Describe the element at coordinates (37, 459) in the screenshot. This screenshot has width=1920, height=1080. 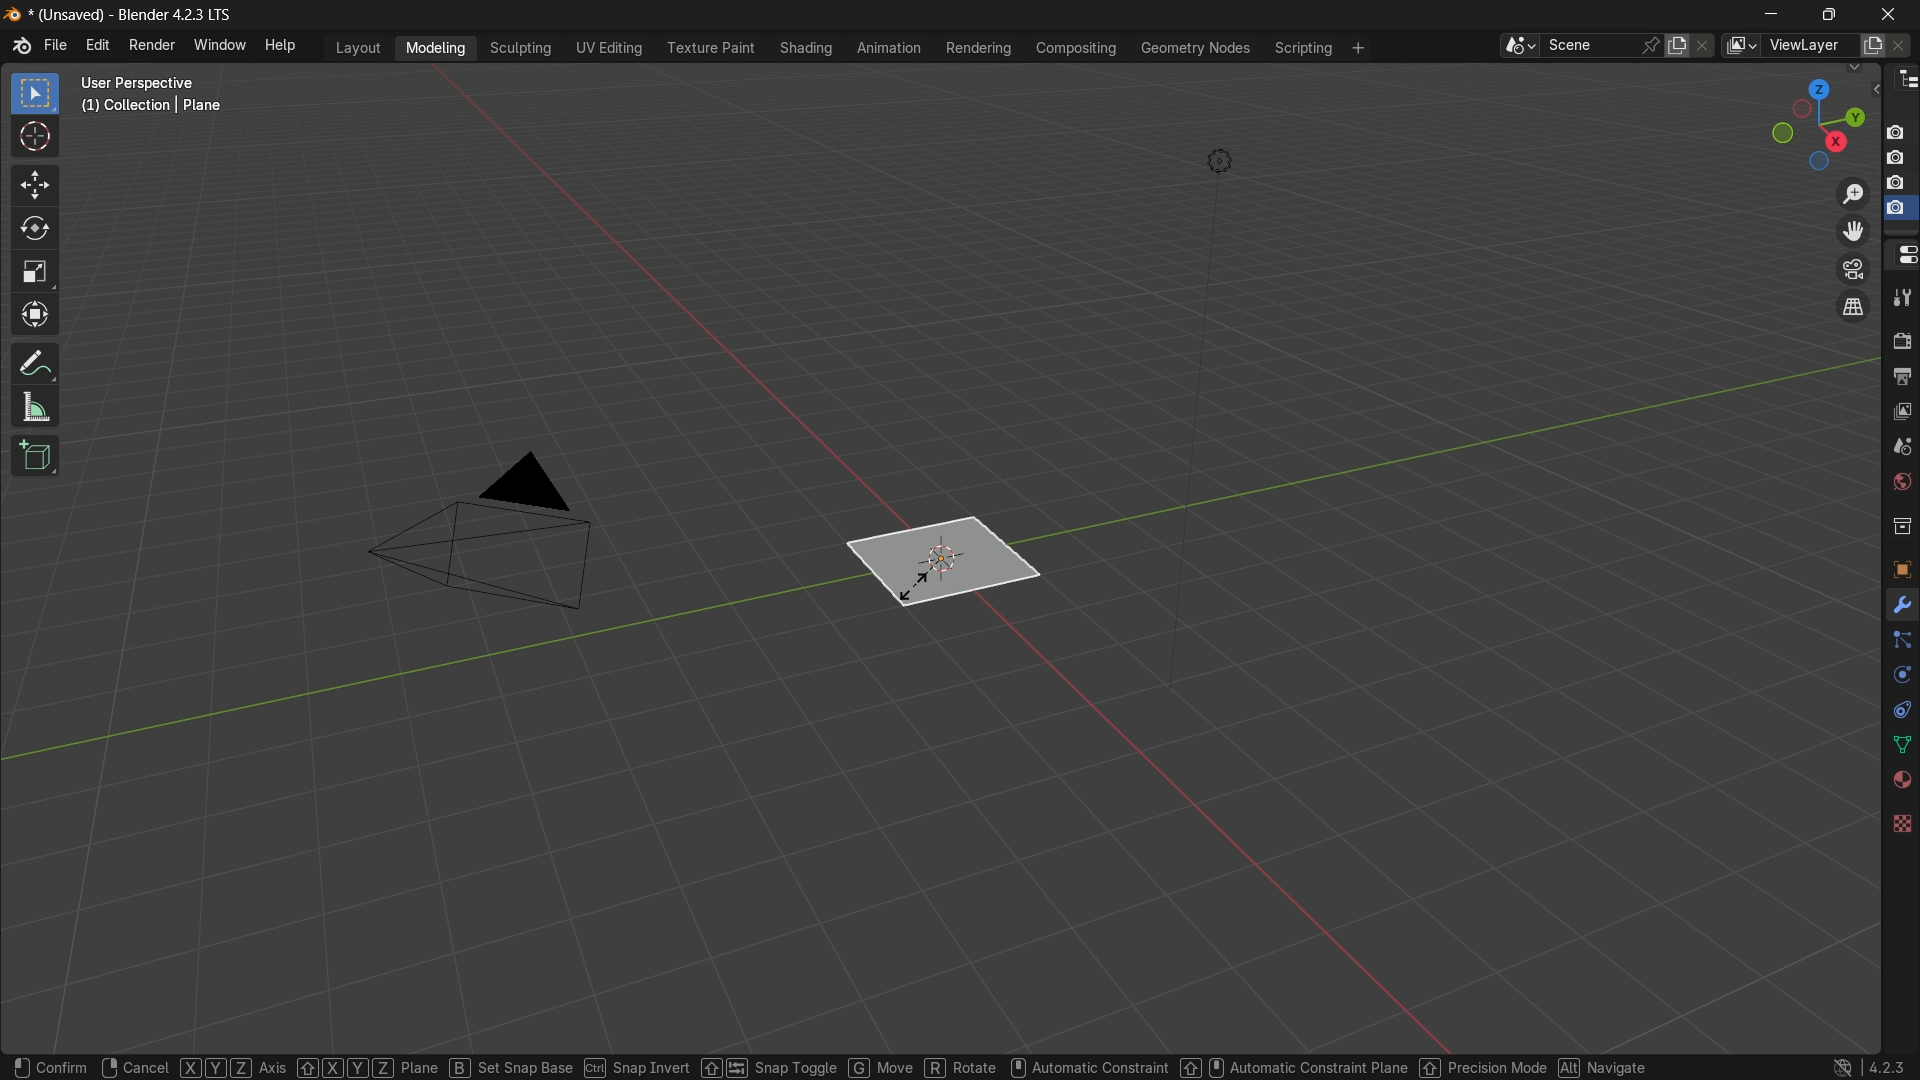
I see `add cube` at that location.